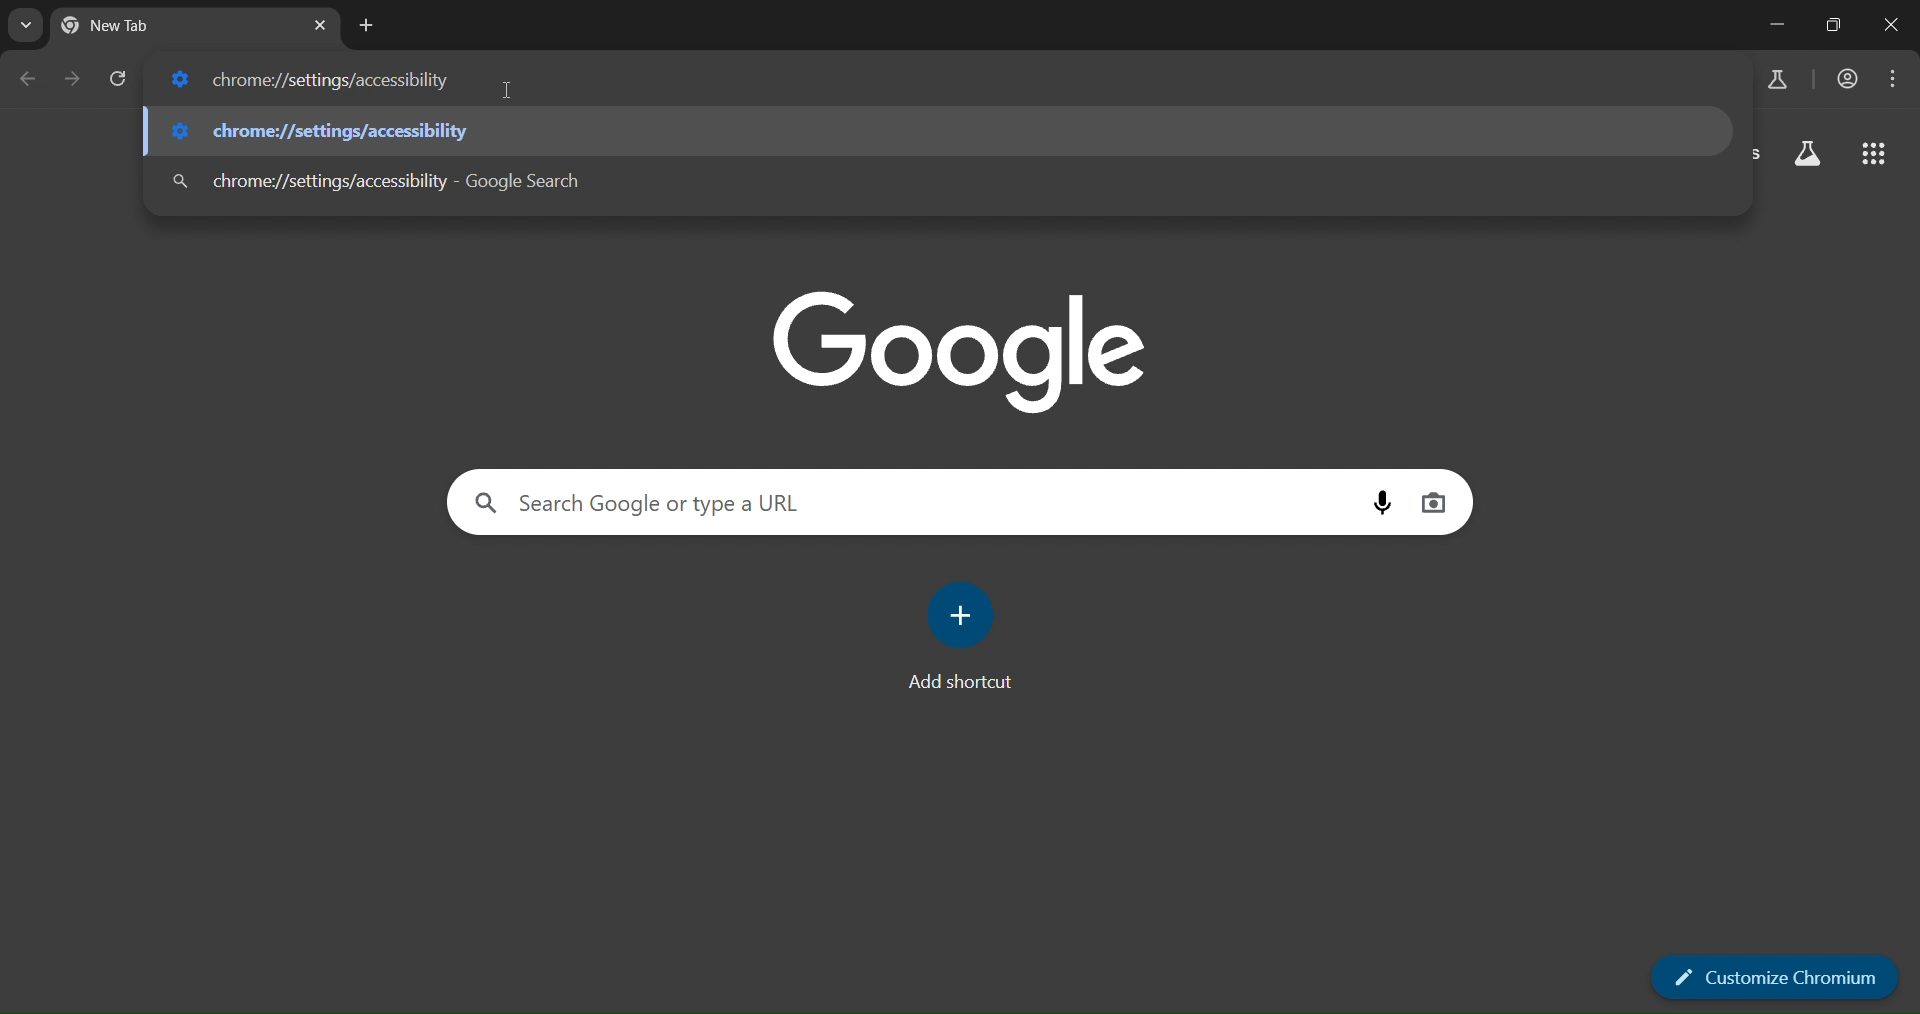 This screenshot has height=1014, width=1920. I want to click on restore down, so click(1837, 24).